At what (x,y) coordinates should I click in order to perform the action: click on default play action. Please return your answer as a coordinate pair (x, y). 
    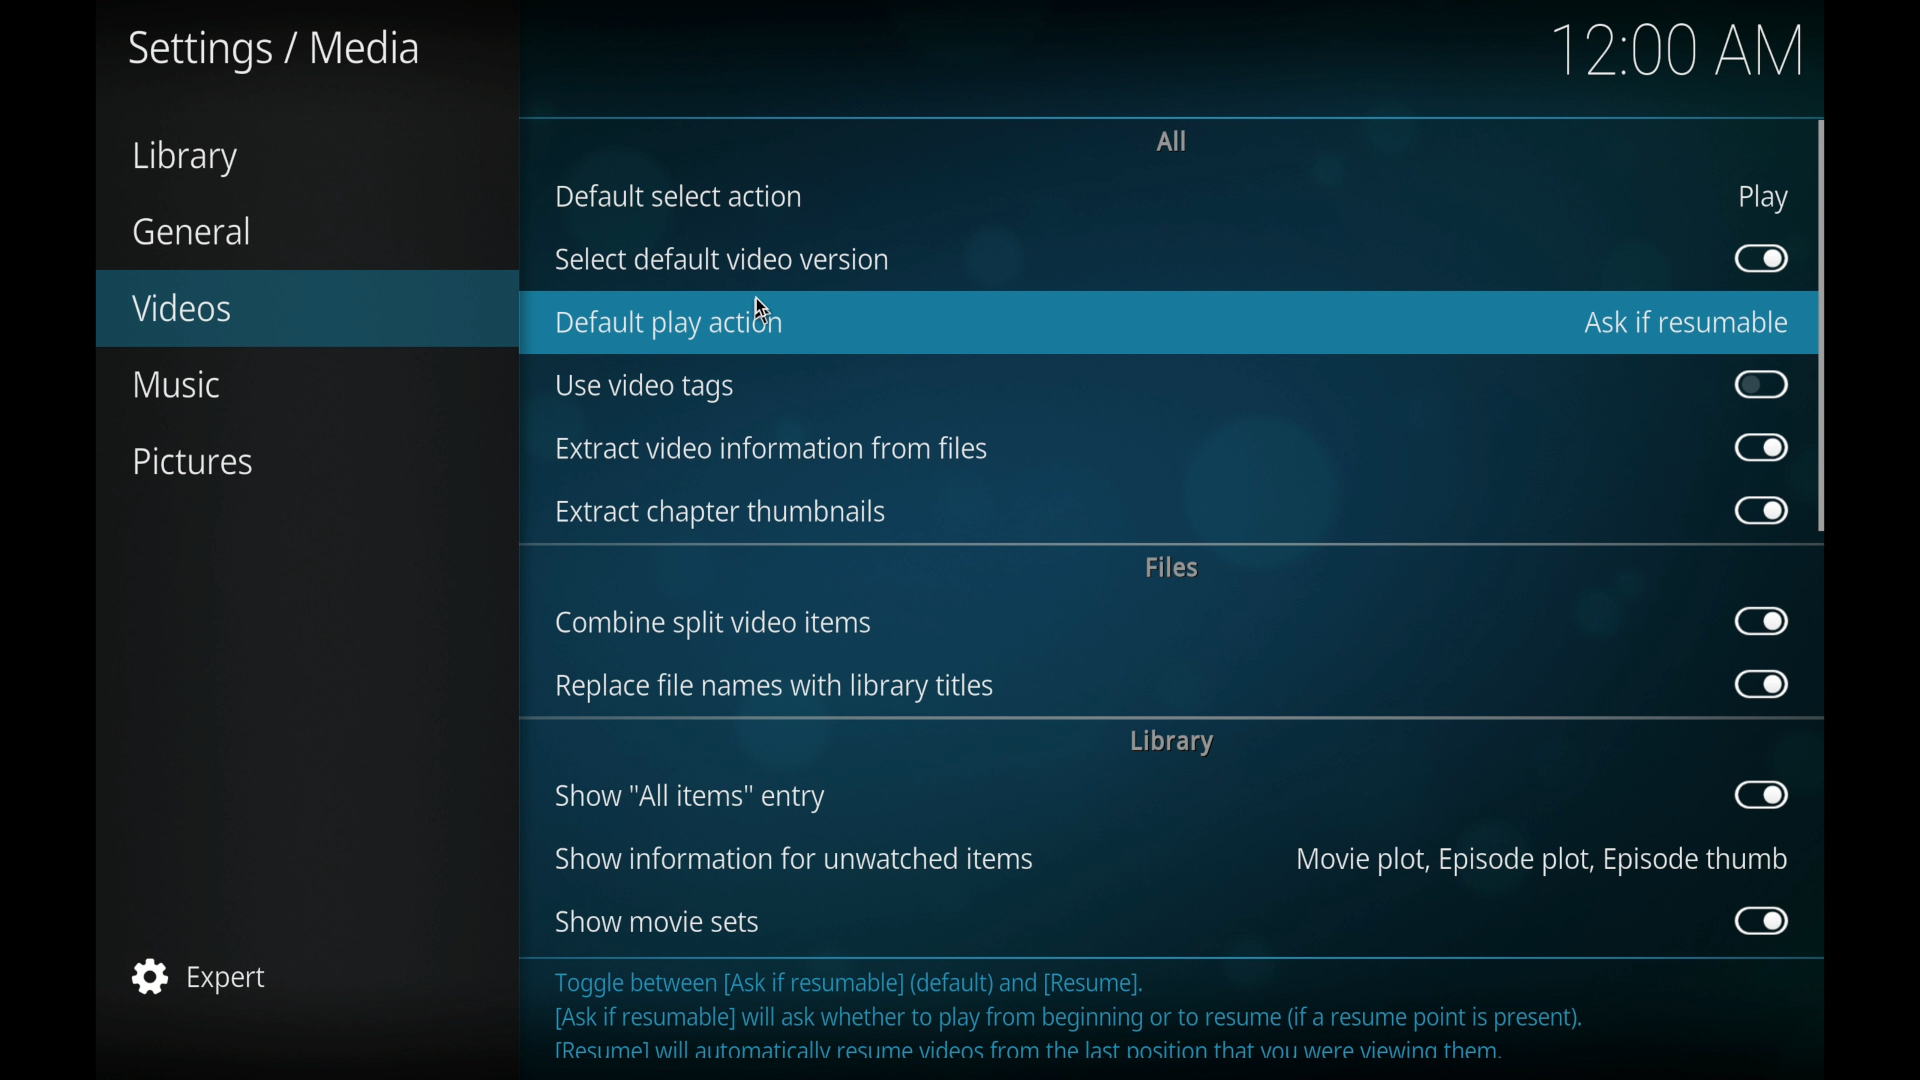
    Looking at the image, I should click on (667, 324).